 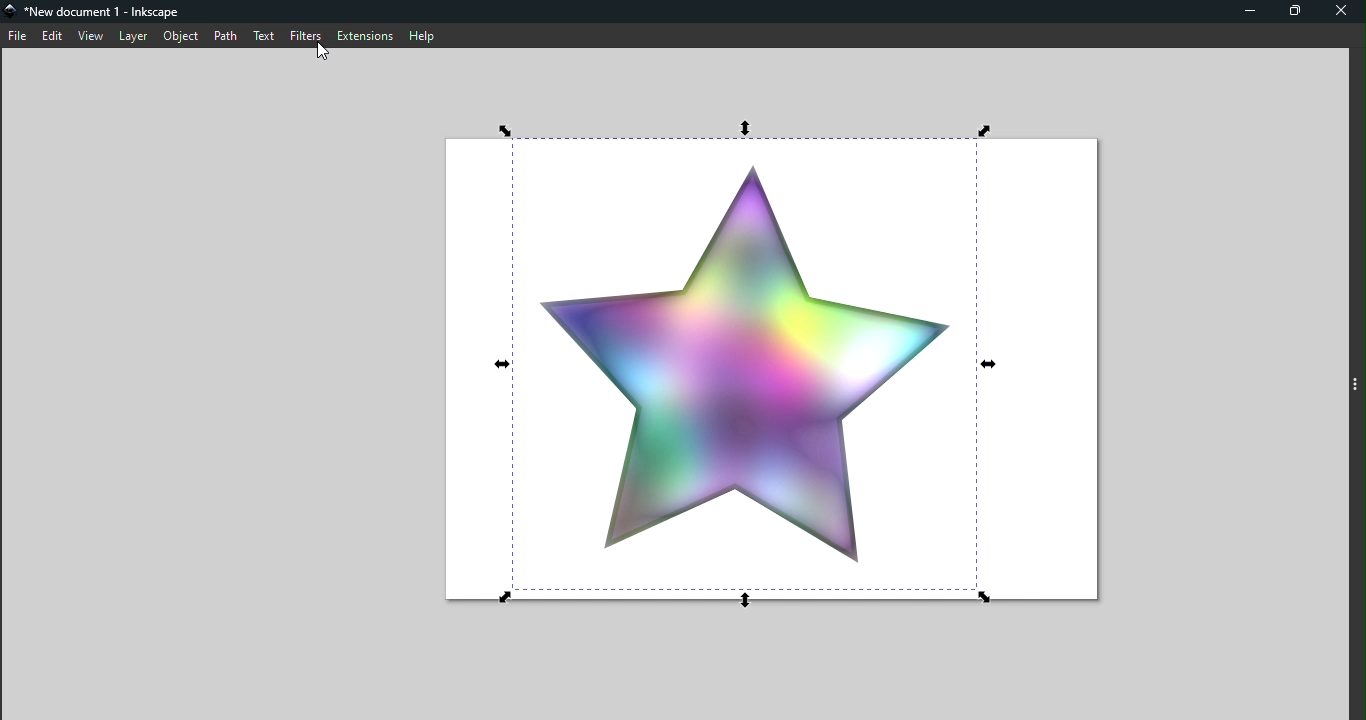 What do you see at coordinates (1342, 14) in the screenshot?
I see `Close` at bounding box center [1342, 14].